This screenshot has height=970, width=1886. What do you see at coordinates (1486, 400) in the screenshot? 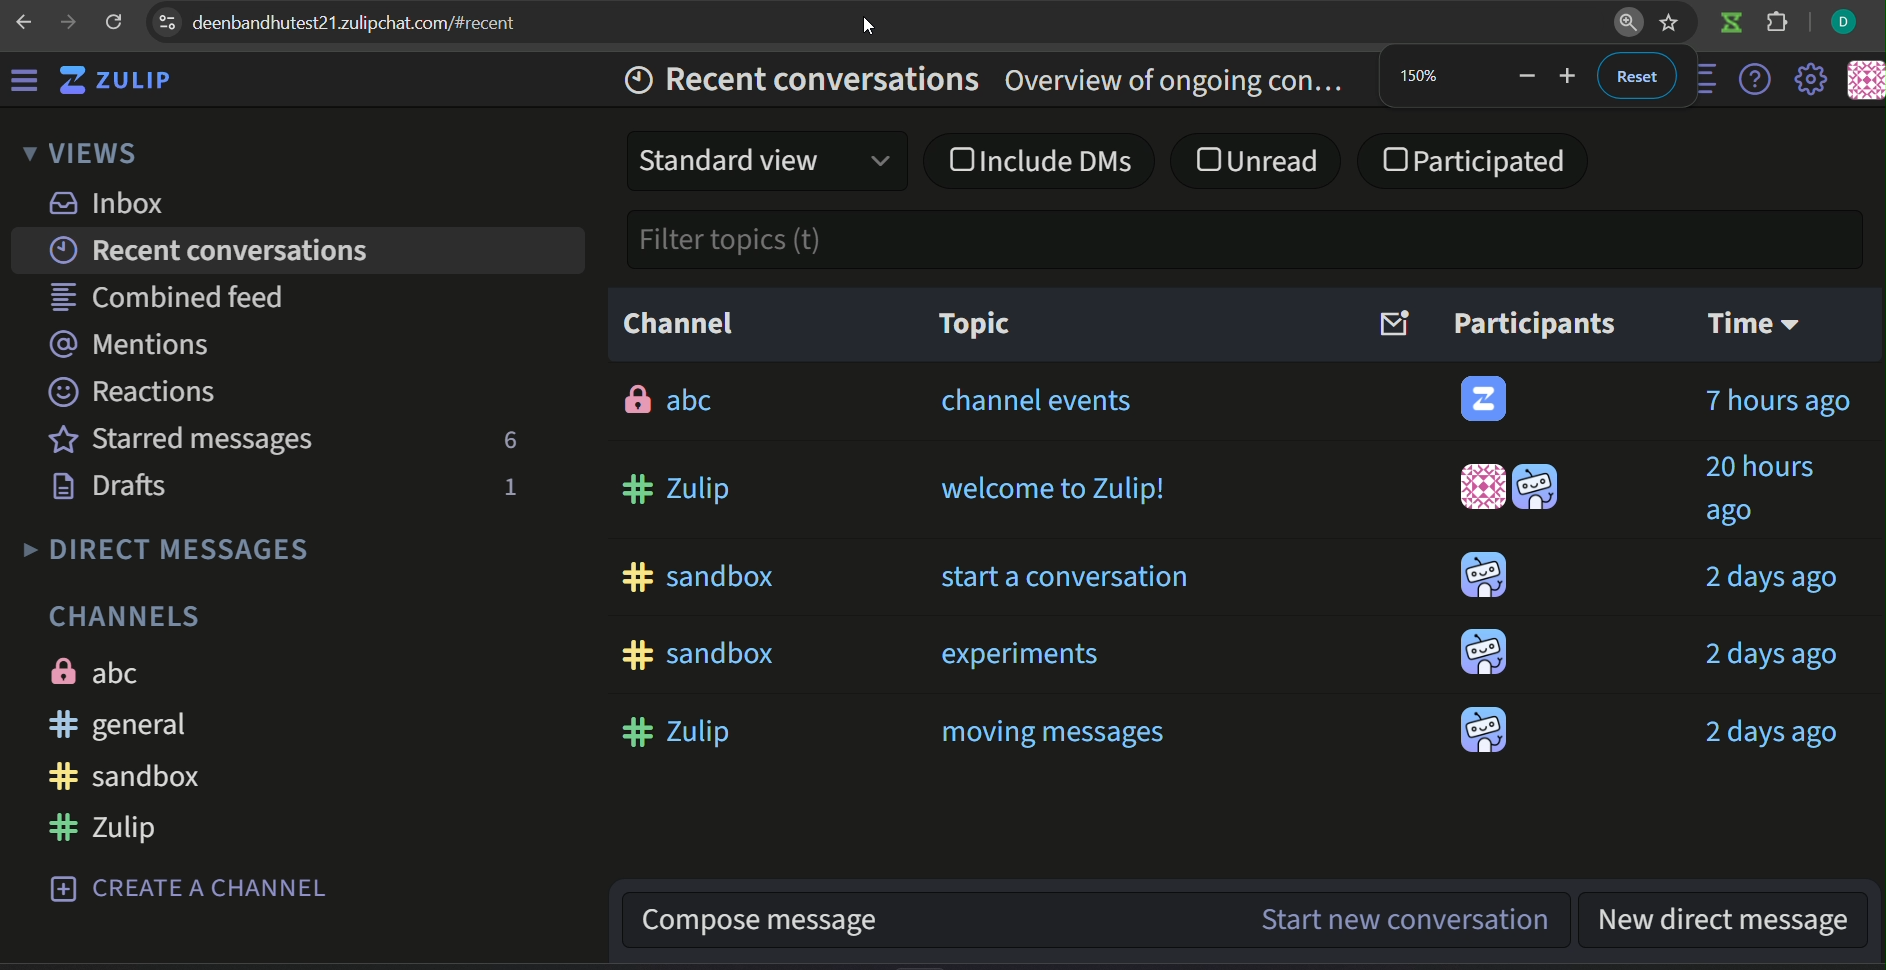
I see `icon` at bounding box center [1486, 400].